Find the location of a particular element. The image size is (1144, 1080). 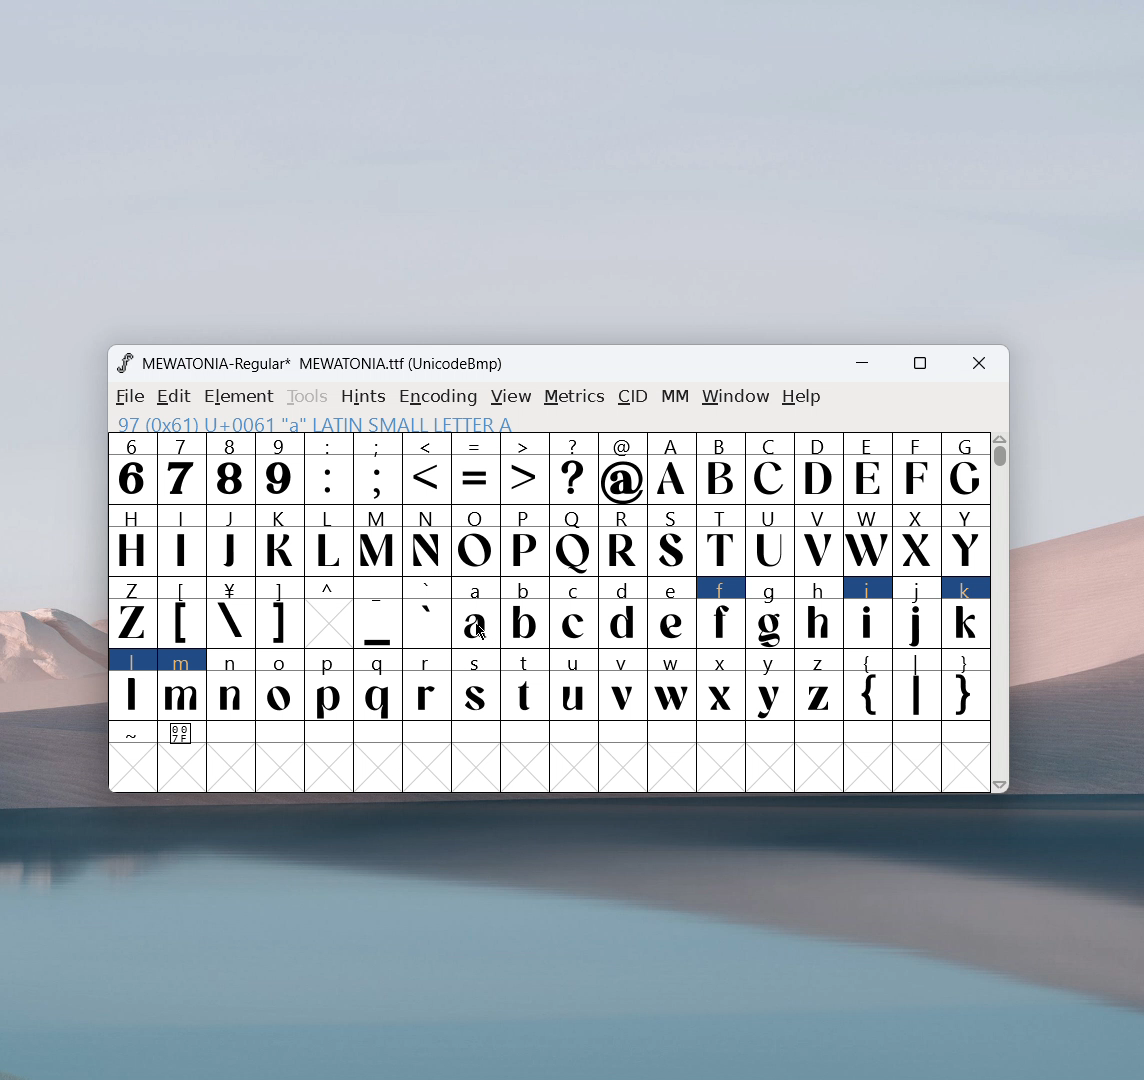

k is located at coordinates (967, 613).